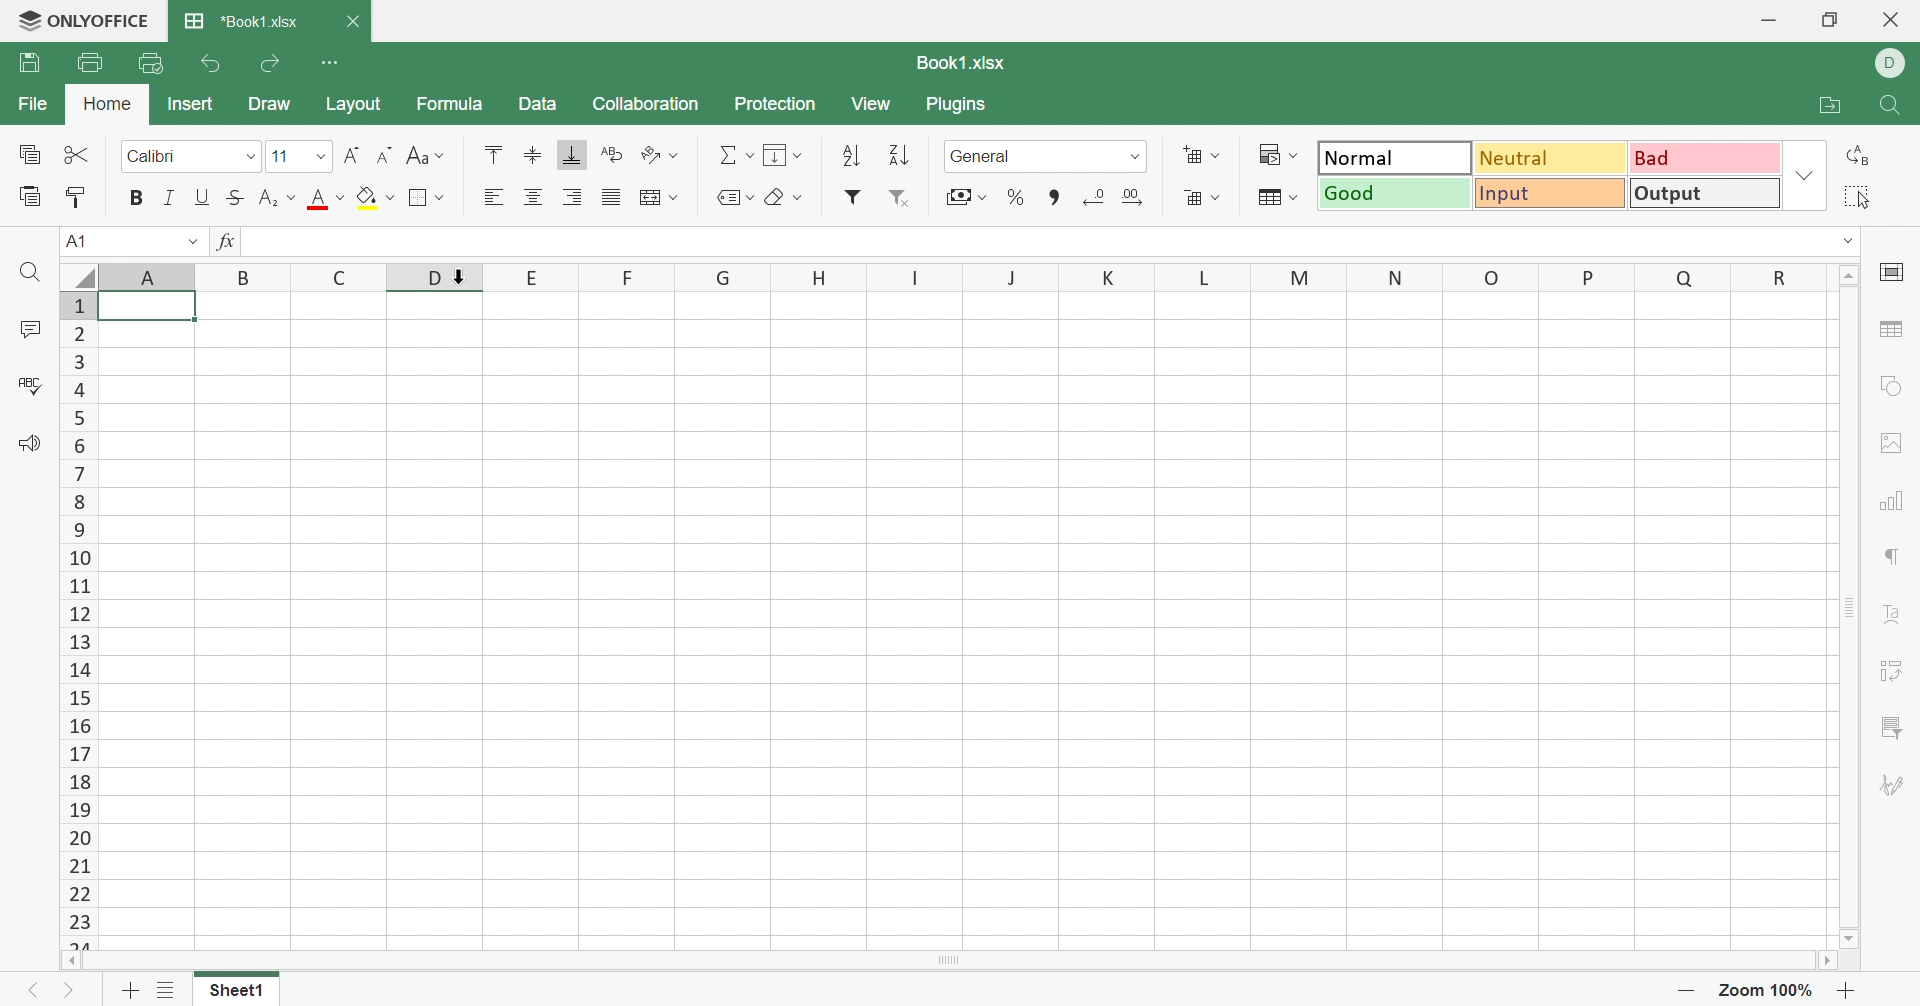 This screenshot has width=1920, height=1006. Describe the element at coordinates (237, 198) in the screenshot. I see `Strikethrough` at that location.